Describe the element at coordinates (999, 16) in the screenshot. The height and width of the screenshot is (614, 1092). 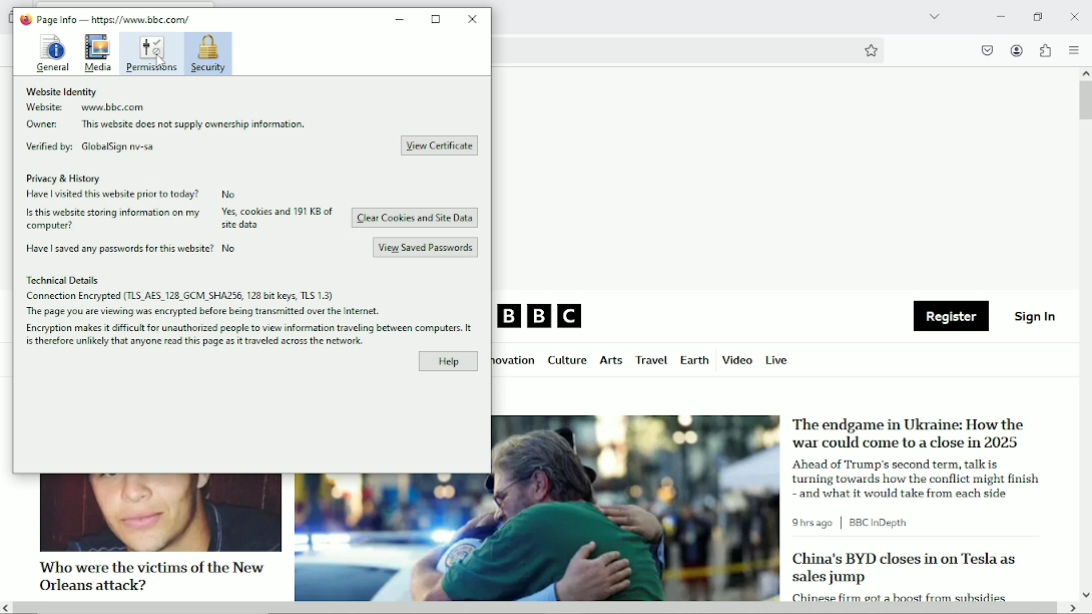
I see `Minimize` at that location.